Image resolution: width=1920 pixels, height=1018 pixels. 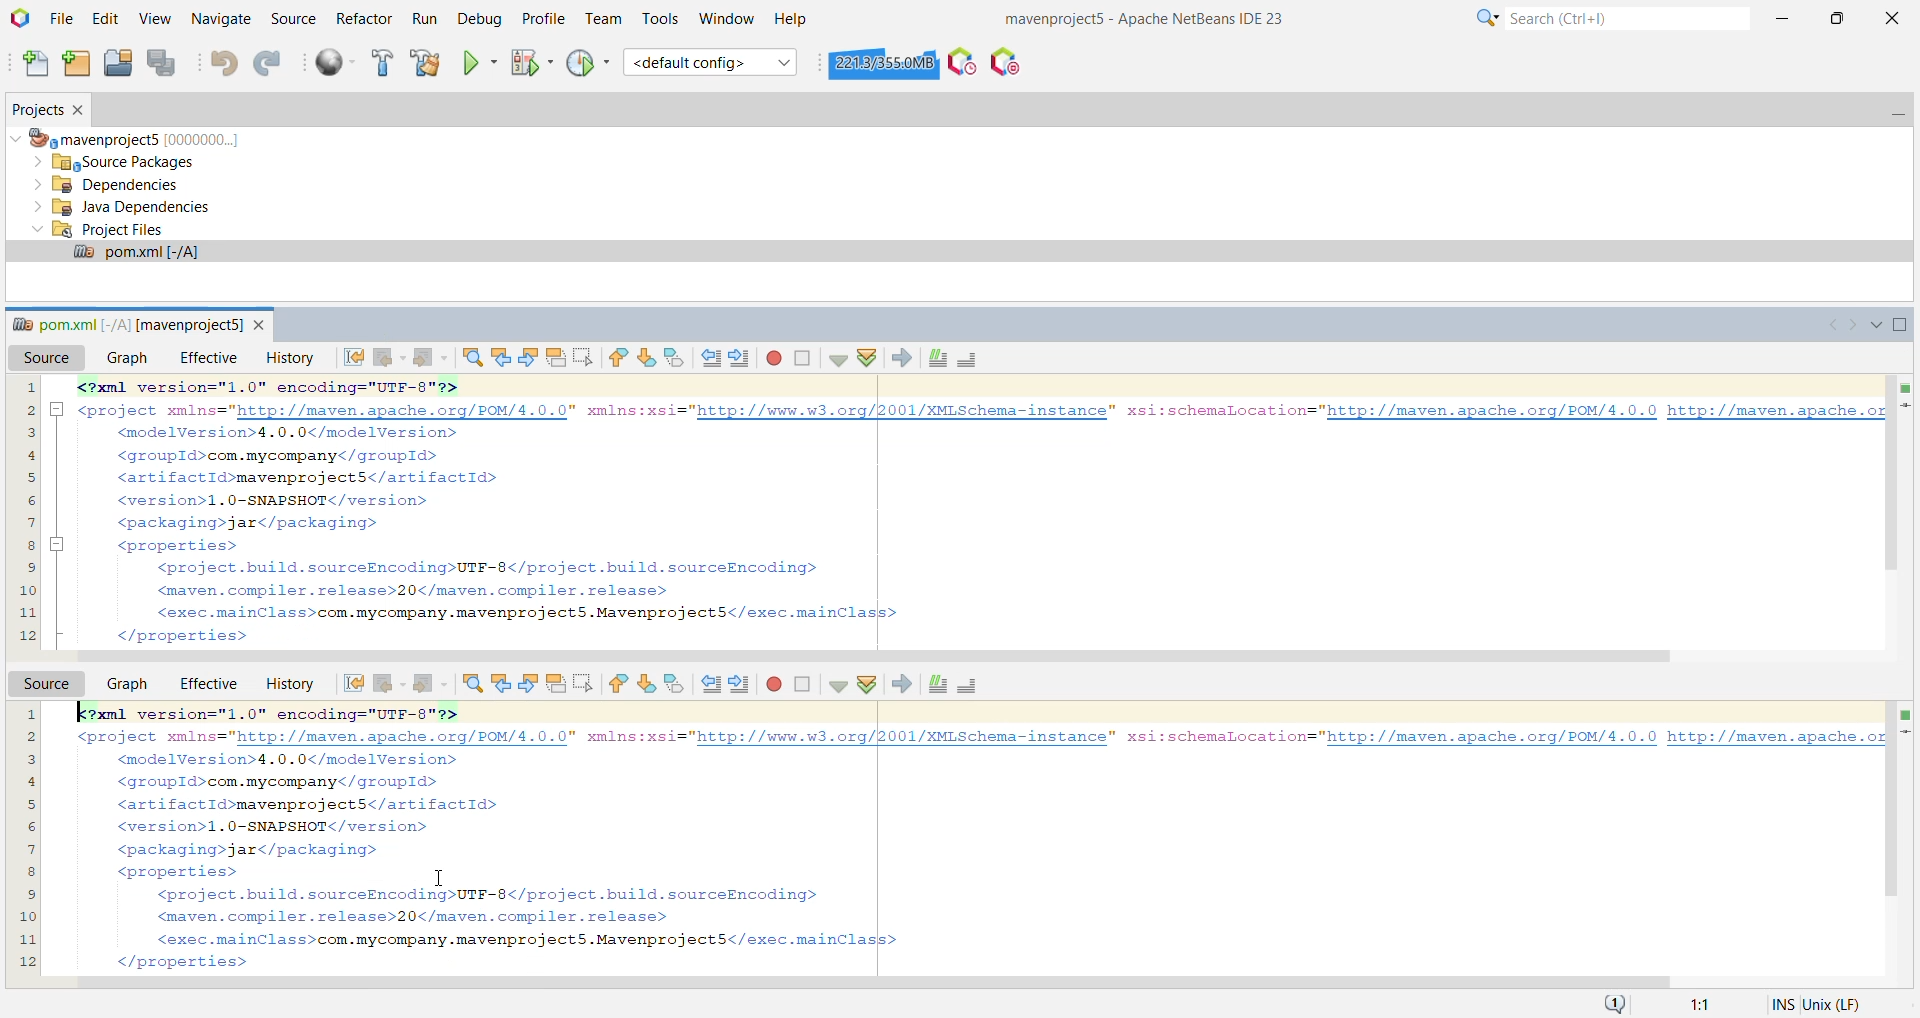 What do you see at coordinates (958, 253) in the screenshot?
I see `pom.xml file opened` at bounding box center [958, 253].